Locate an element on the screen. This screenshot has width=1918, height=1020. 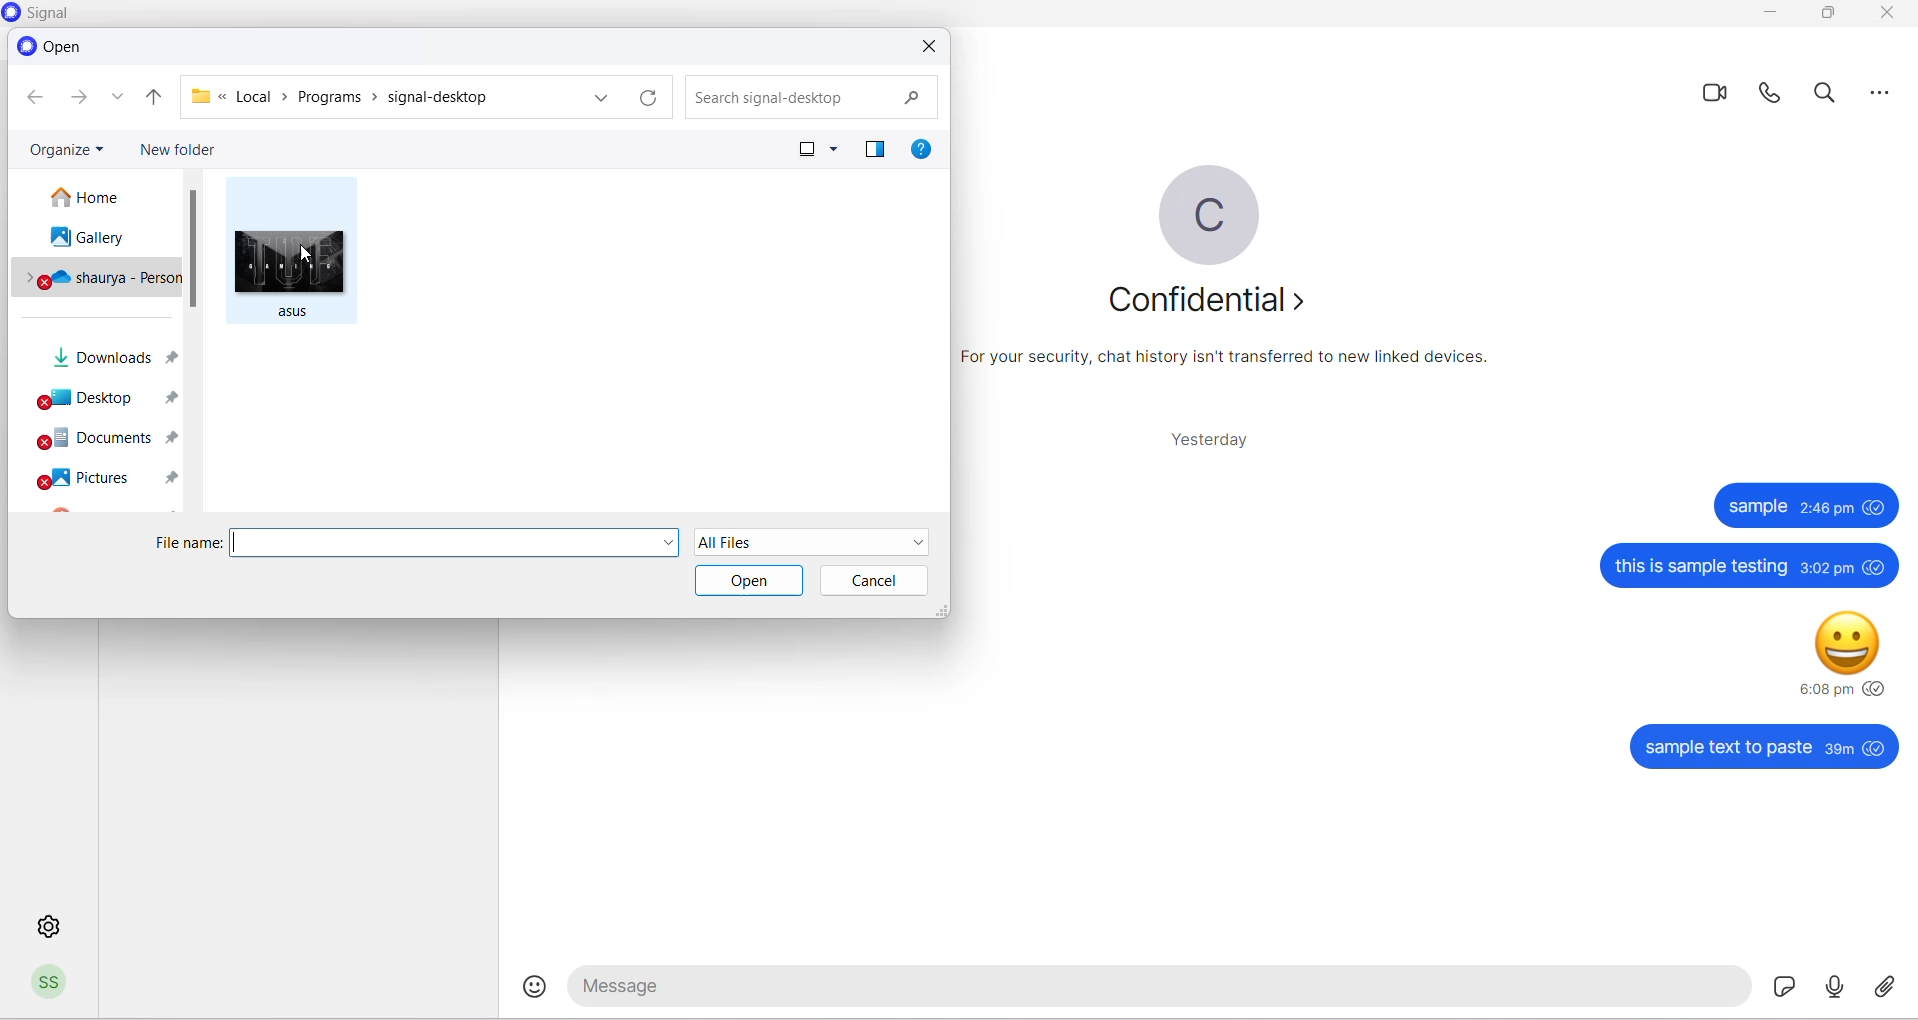
downloads is located at coordinates (105, 361).